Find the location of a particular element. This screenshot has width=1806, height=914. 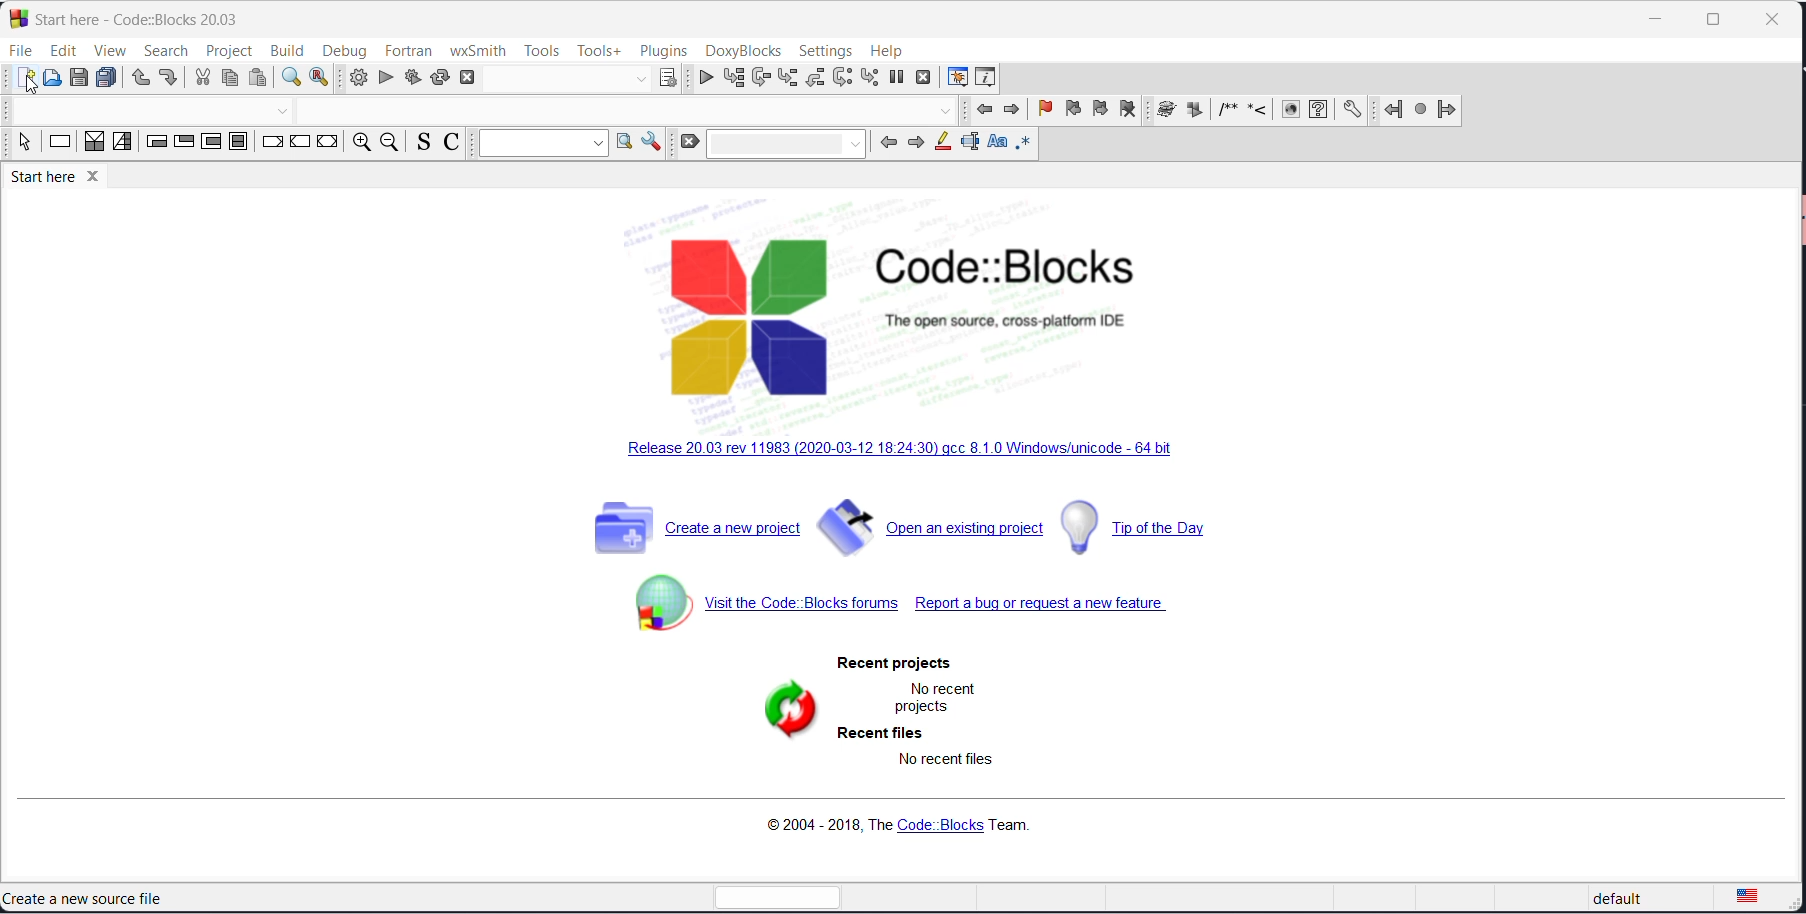

Debug is located at coordinates (343, 48).